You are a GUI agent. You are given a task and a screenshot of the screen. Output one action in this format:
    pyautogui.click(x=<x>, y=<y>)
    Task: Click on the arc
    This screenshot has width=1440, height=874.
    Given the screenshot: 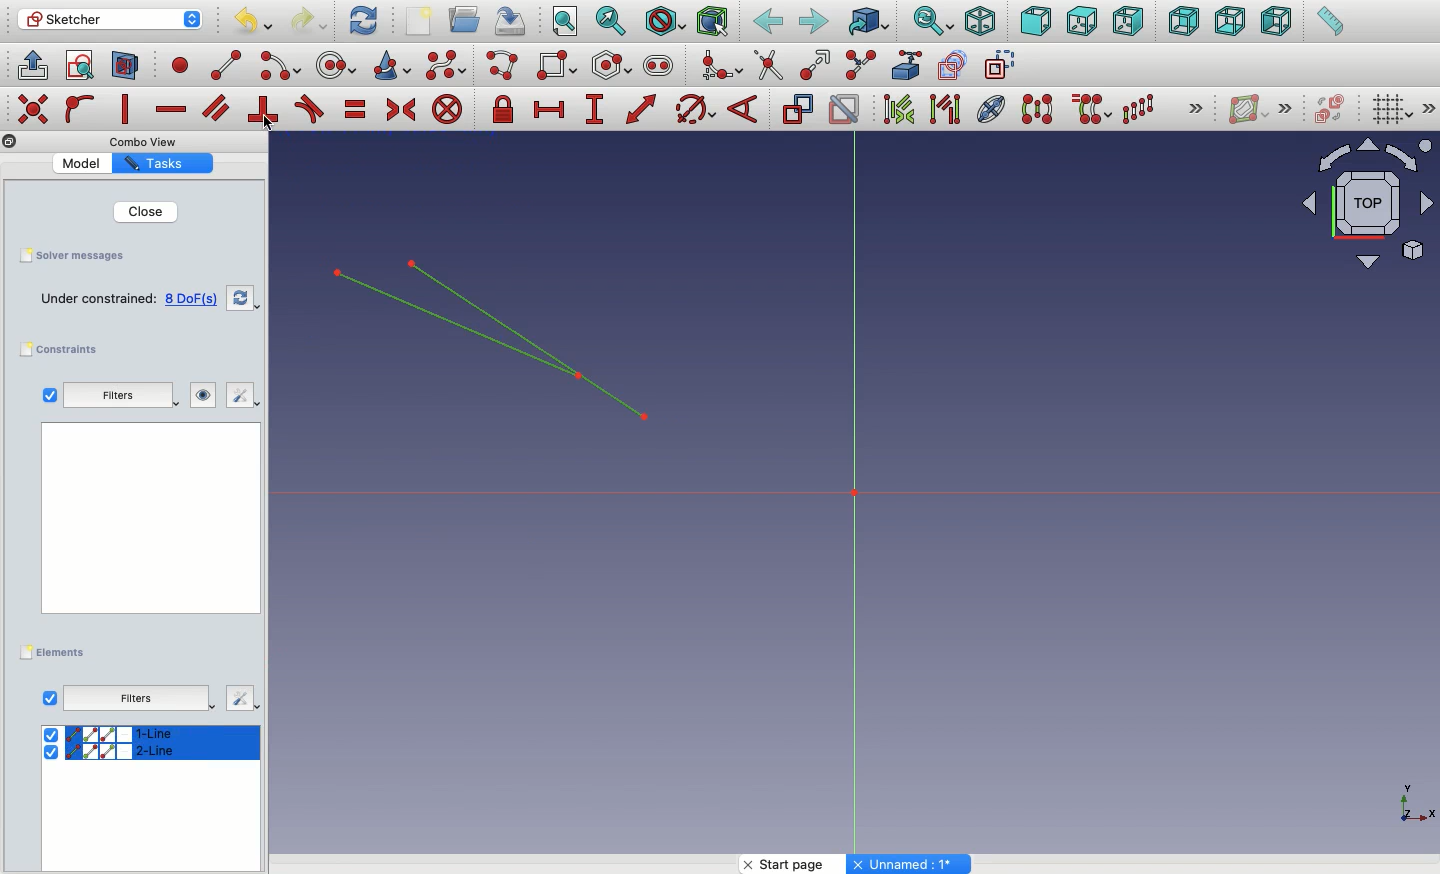 What is the action you would take?
    pyautogui.click(x=281, y=66)
    